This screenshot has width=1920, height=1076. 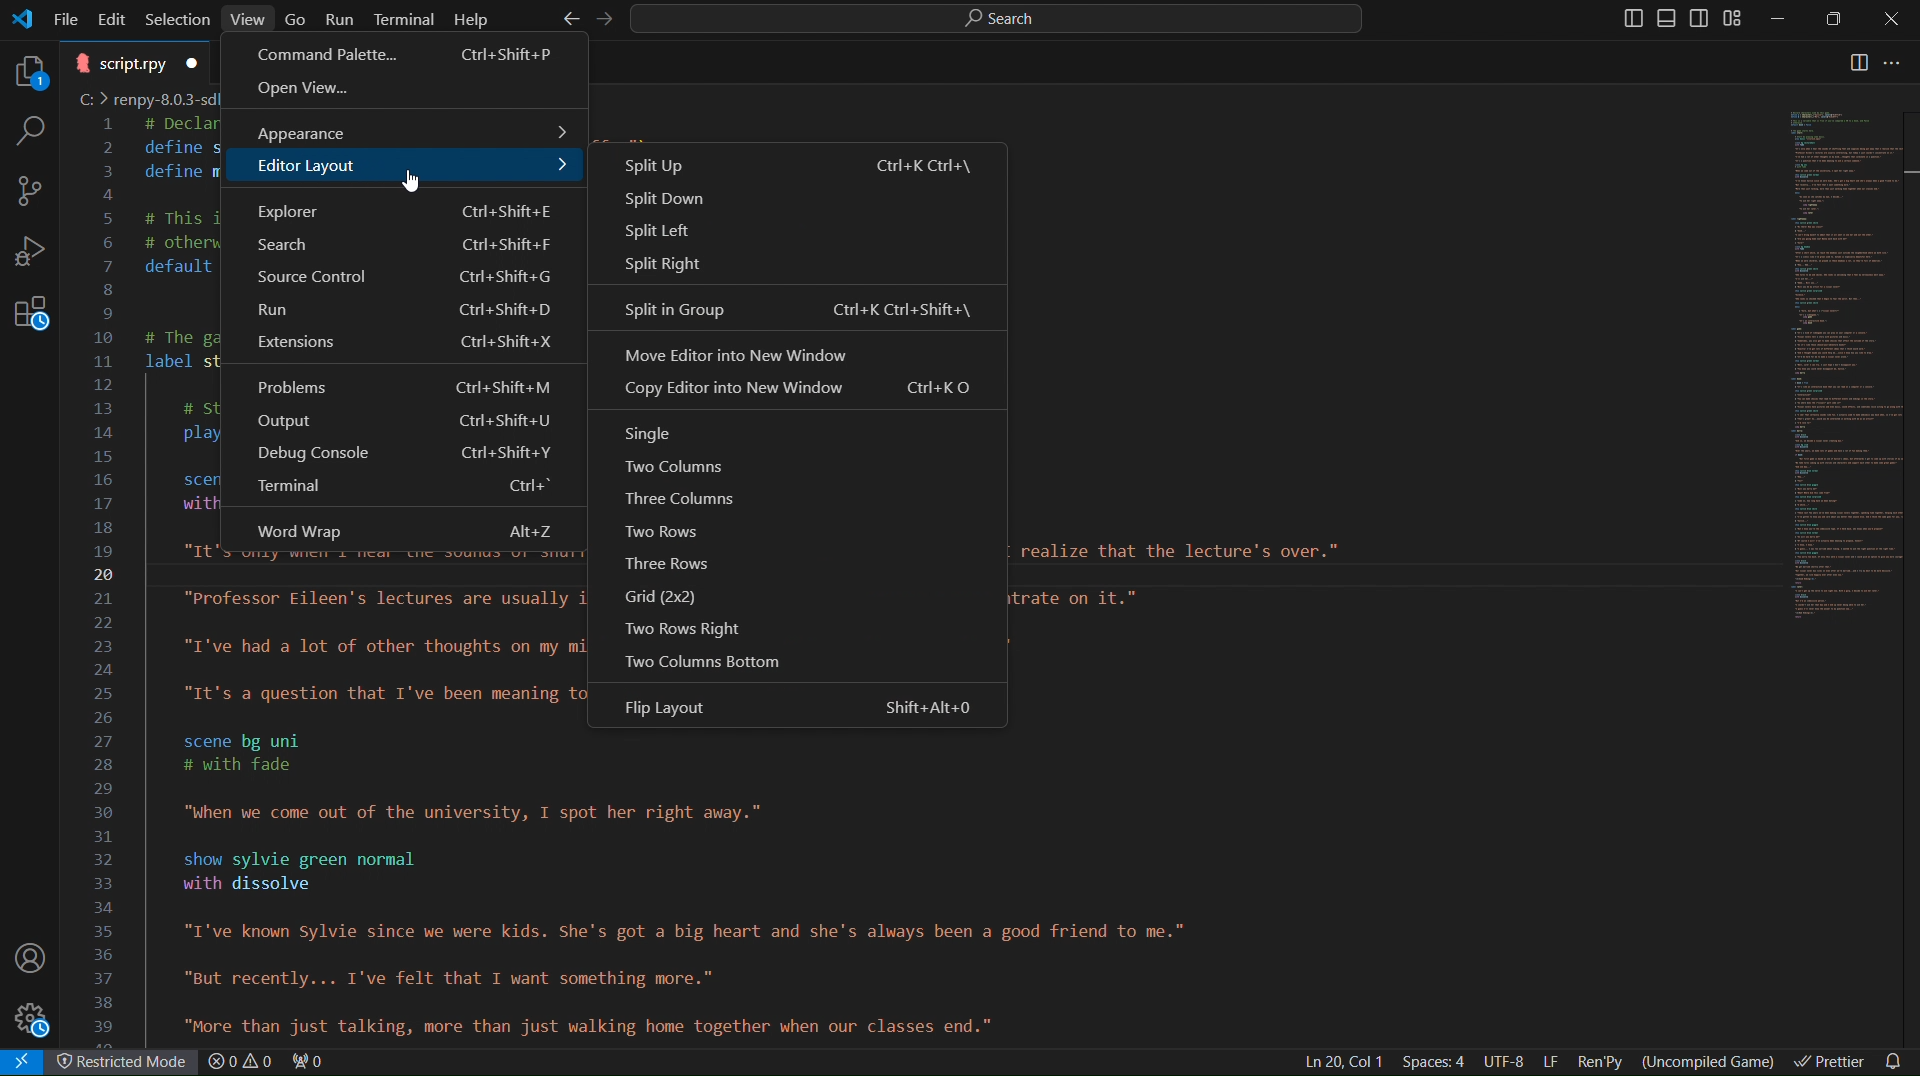 I want to click on Ln 20, col 1, so click(x=1340, y=1061).